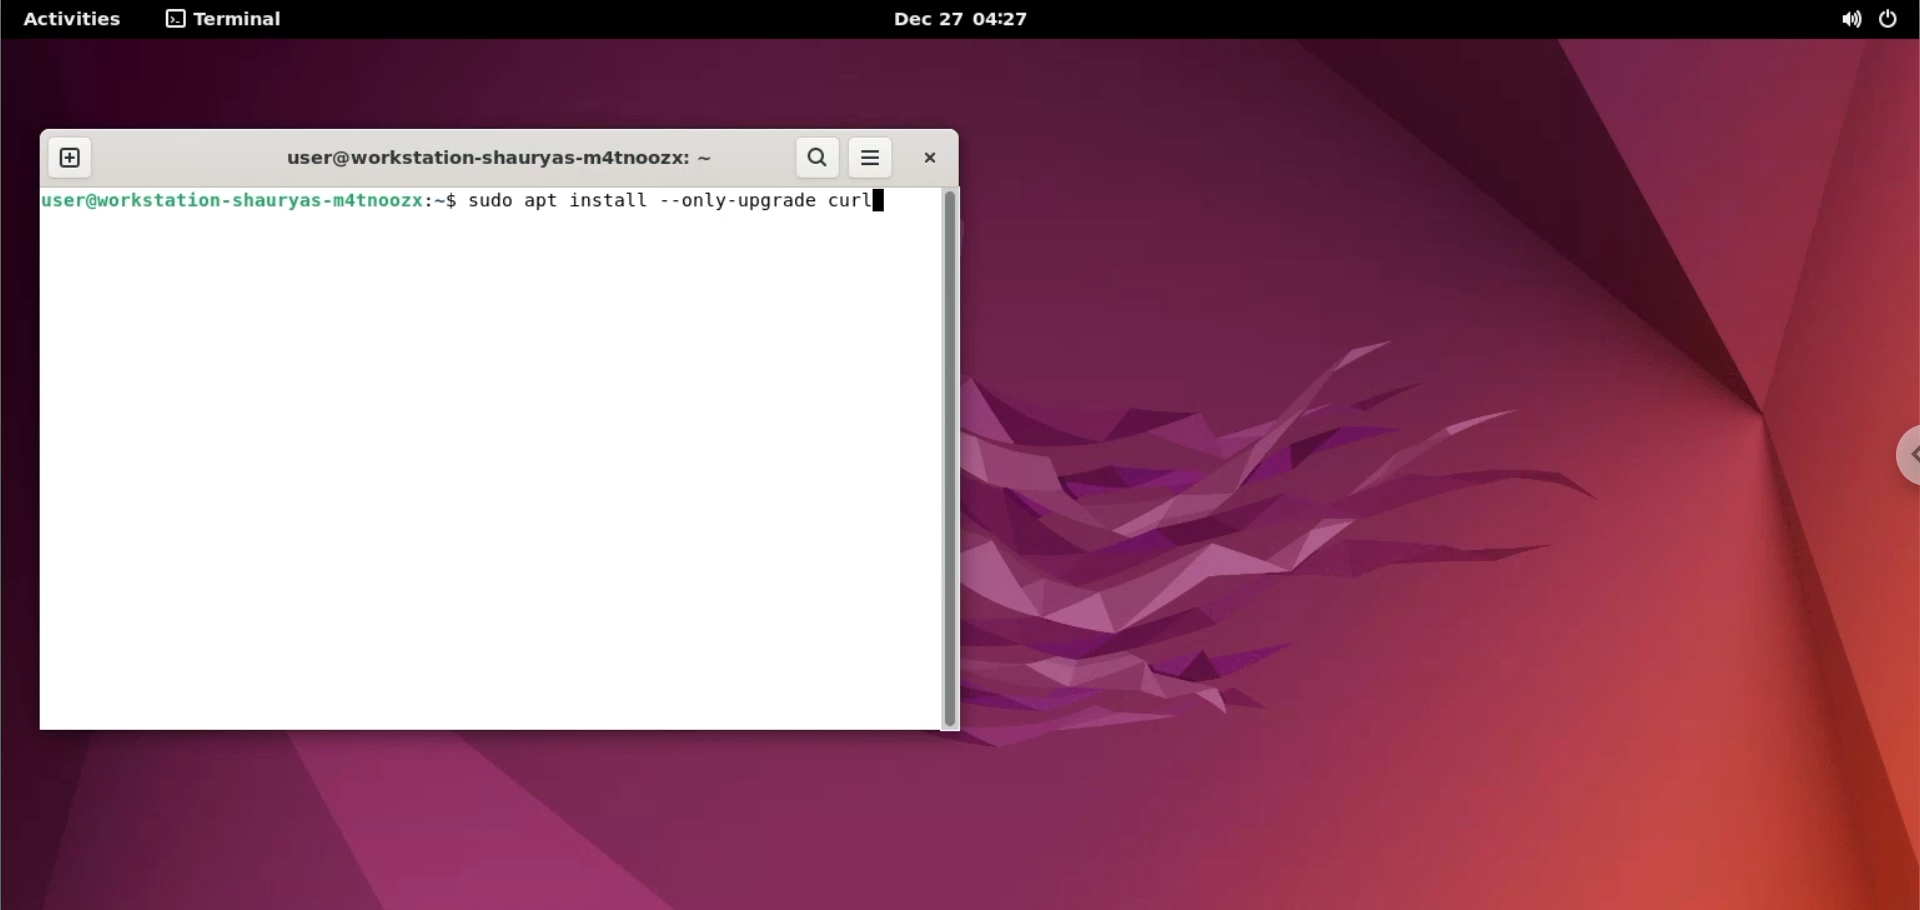  I want to click on power options, so click(1898, 19).